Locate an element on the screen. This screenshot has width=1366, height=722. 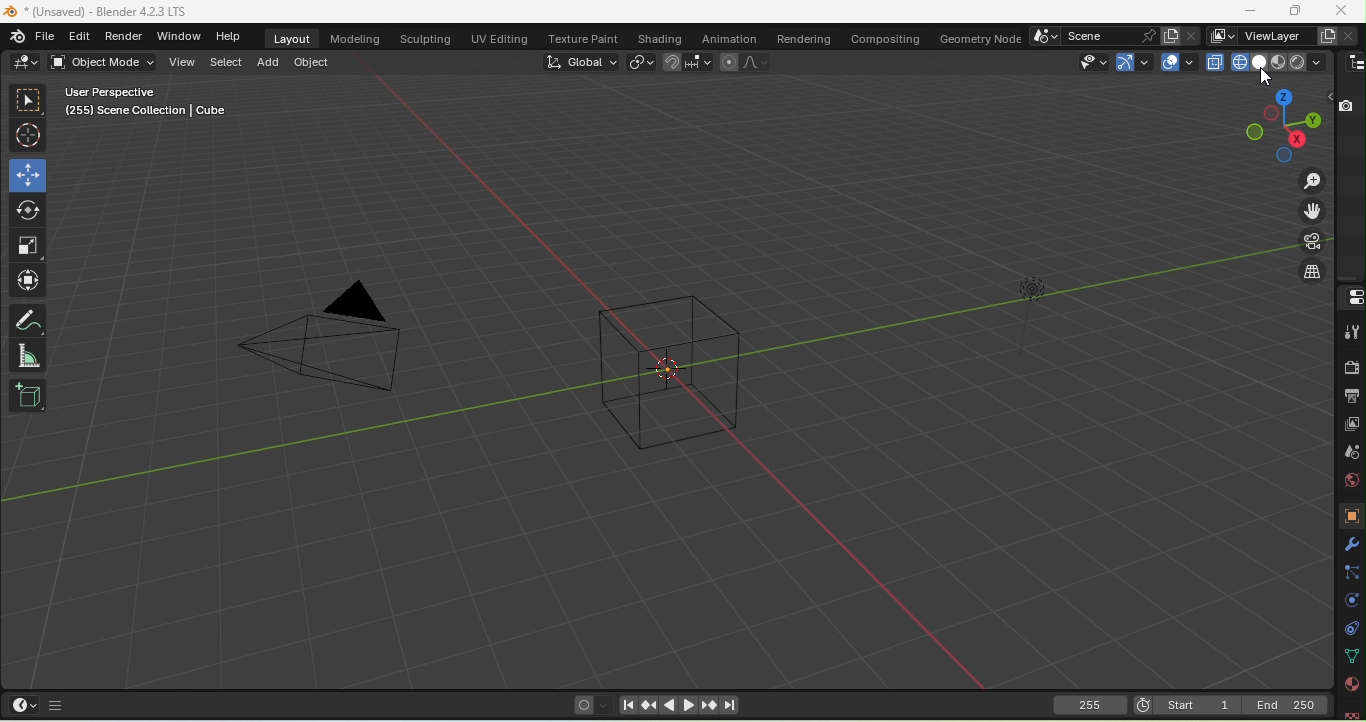
Physics is located at coordinates (1351, 603).